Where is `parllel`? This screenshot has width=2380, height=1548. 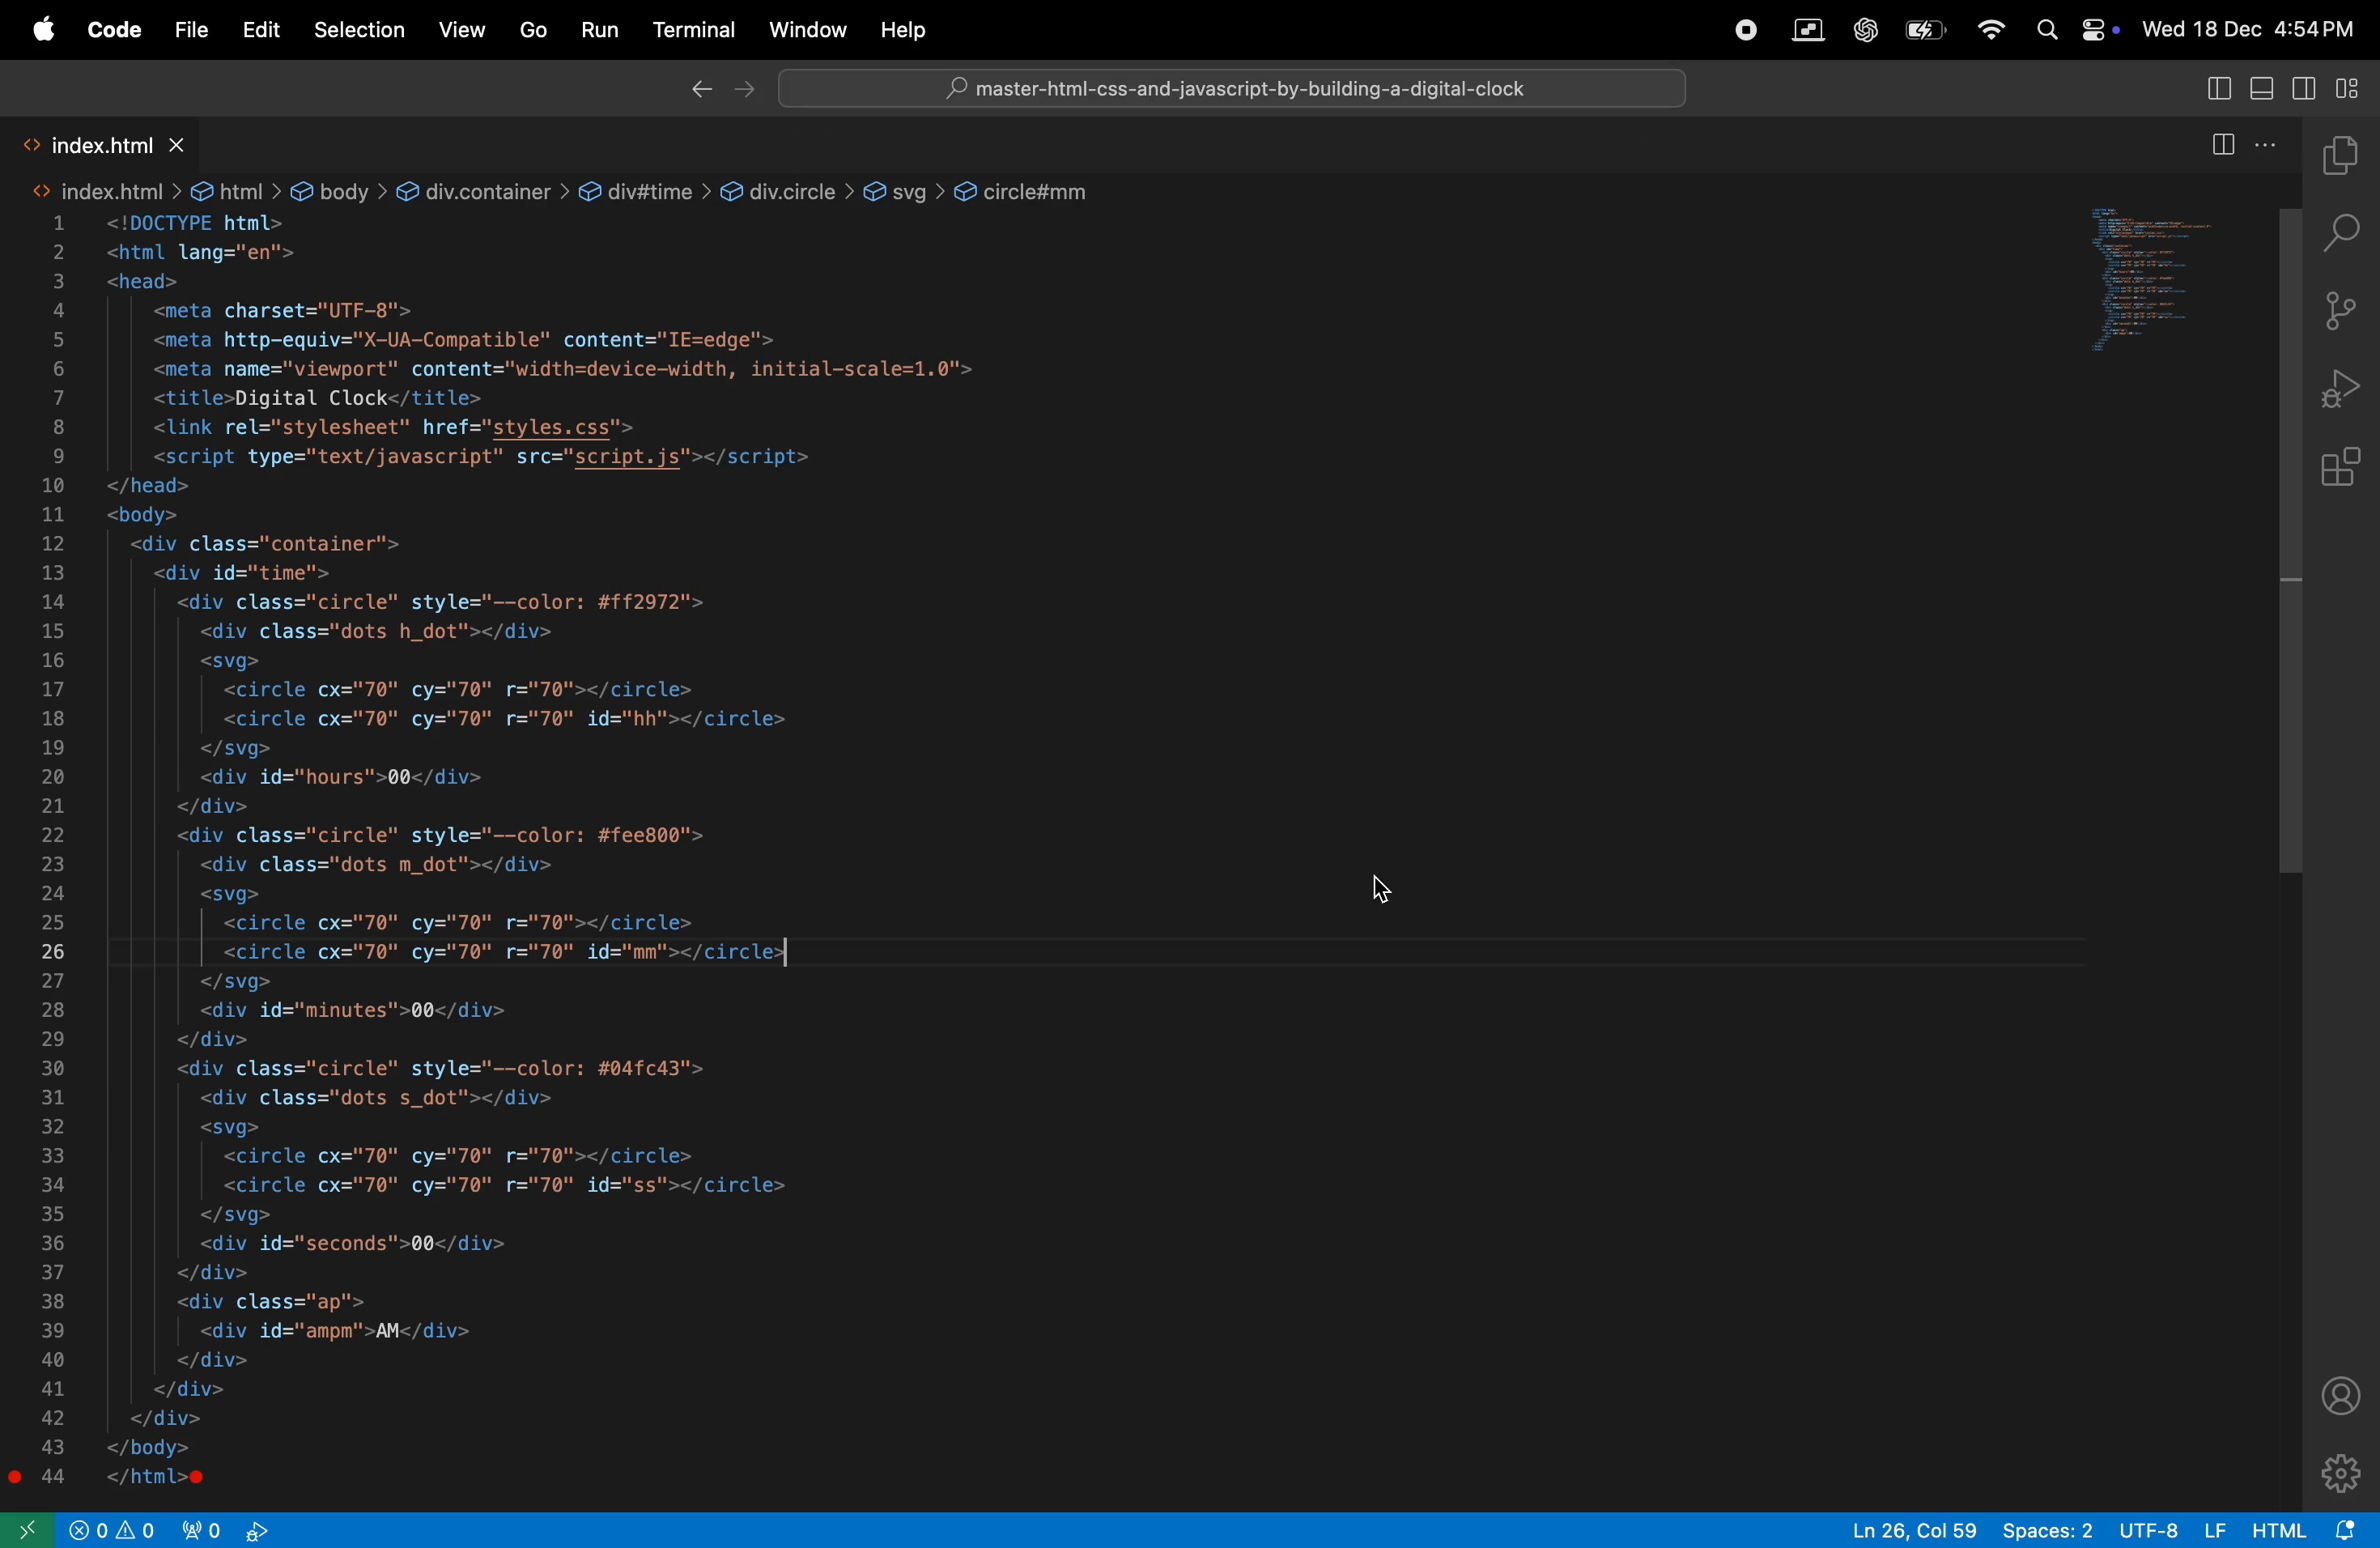
parllel is located at coordinates (1808, 30).